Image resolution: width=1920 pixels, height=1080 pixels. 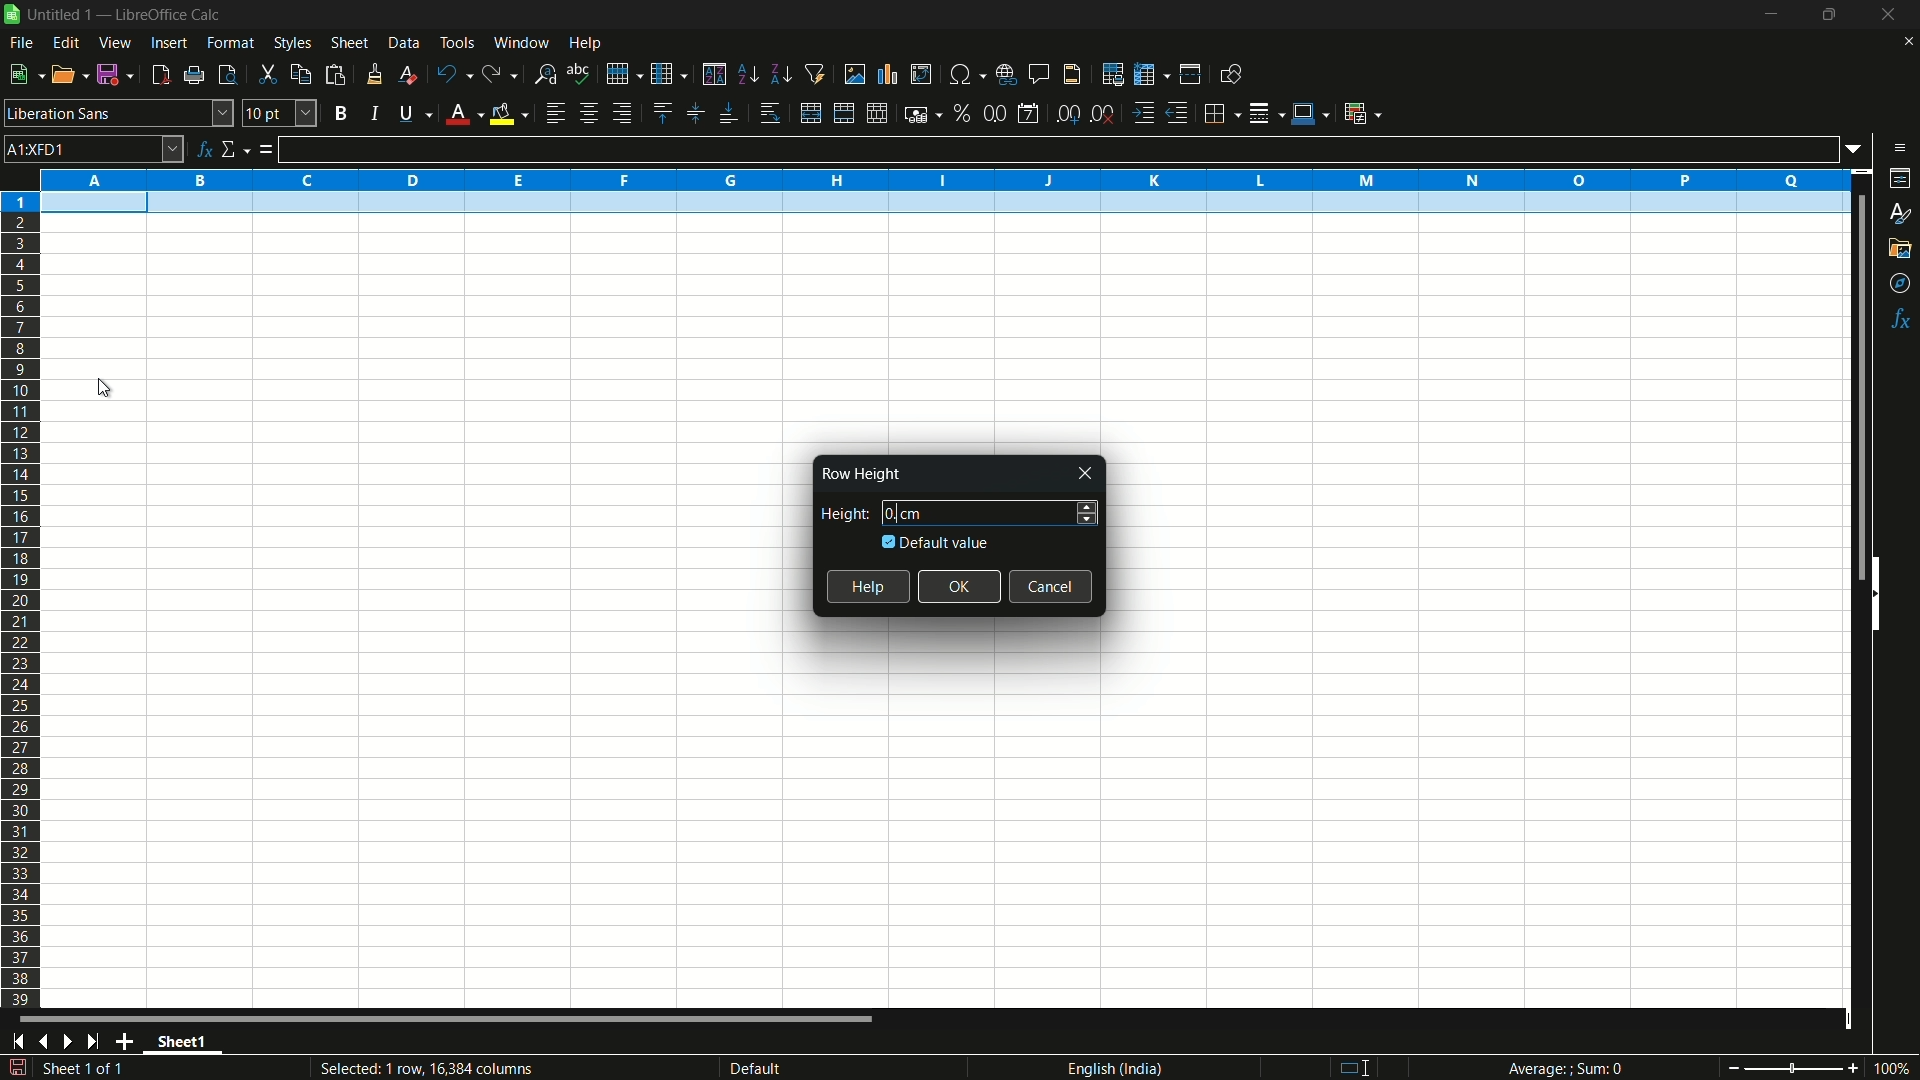 What do you see at coordinates (1058, 149) in the screenshot?
I see `formula input line` at bounding box center [1058, 149].